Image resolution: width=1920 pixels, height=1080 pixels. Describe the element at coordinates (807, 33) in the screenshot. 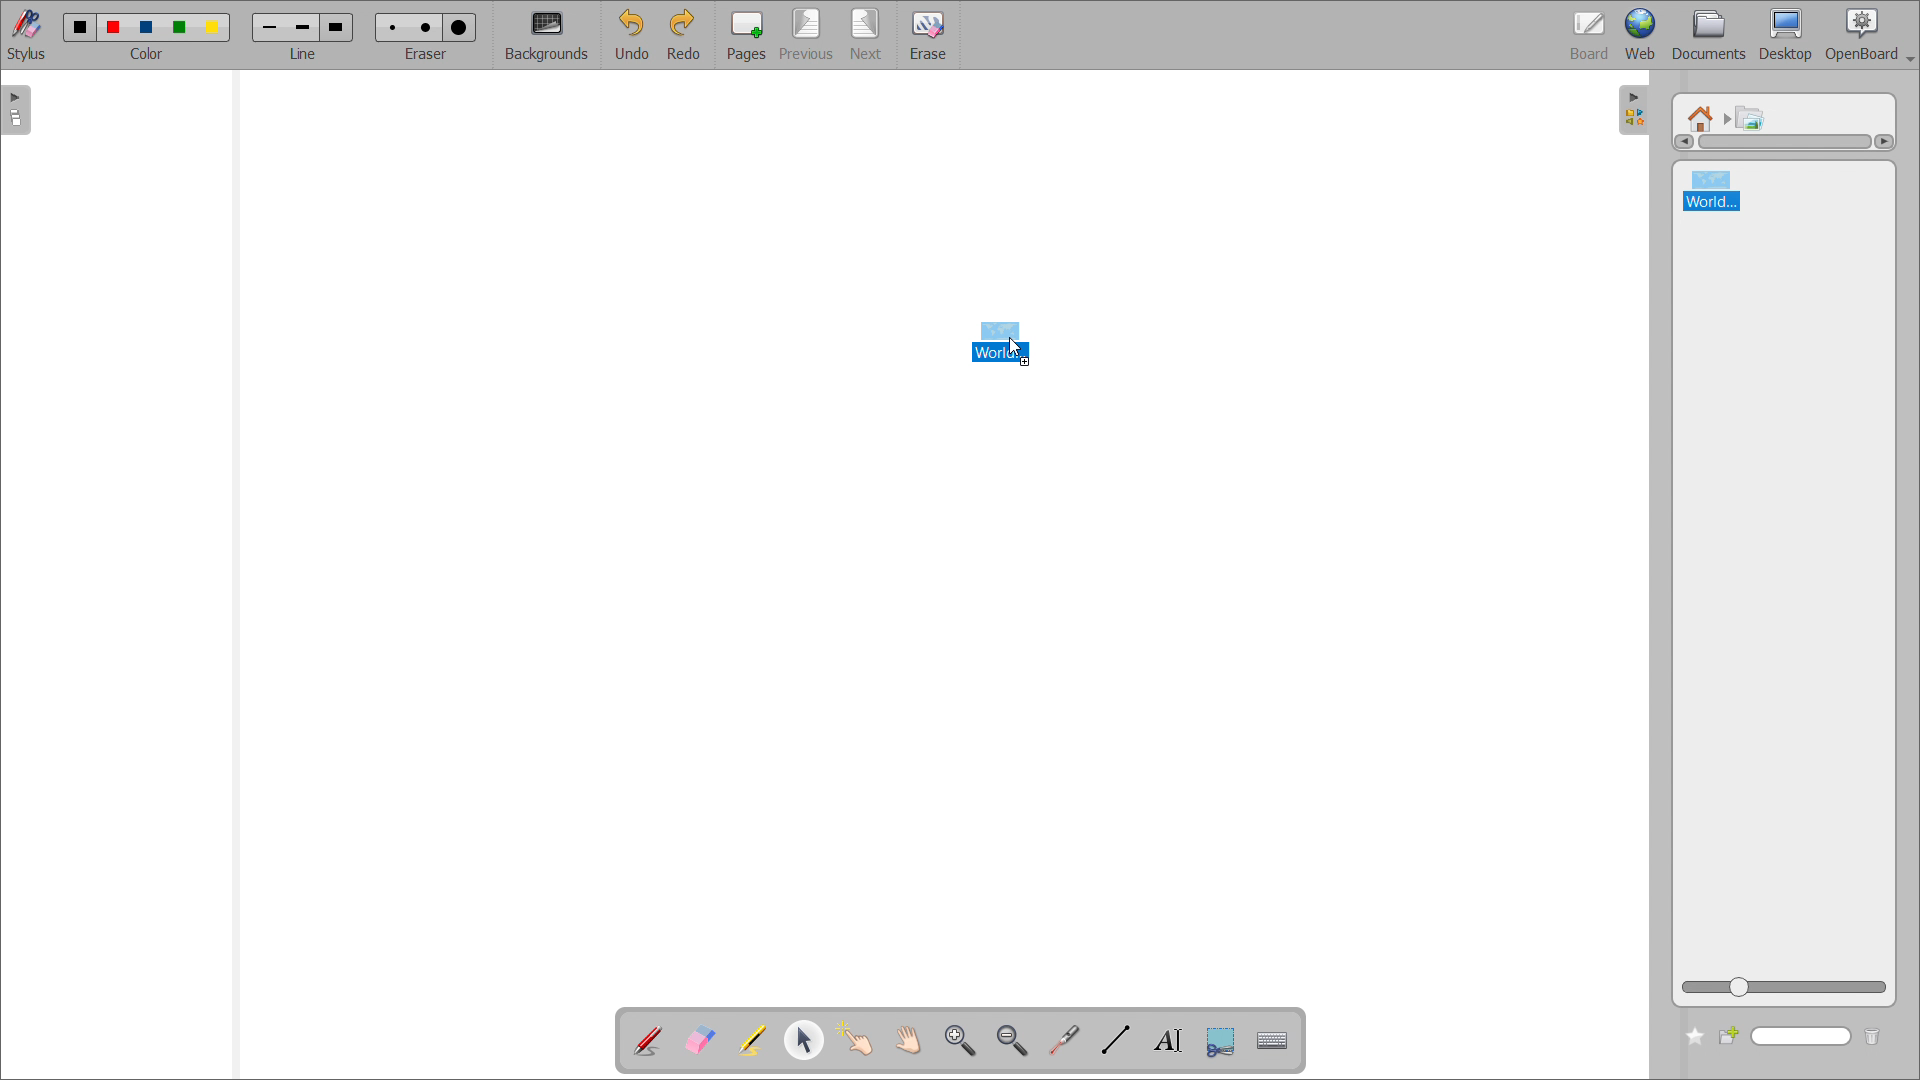

I see `previous page` at that location.